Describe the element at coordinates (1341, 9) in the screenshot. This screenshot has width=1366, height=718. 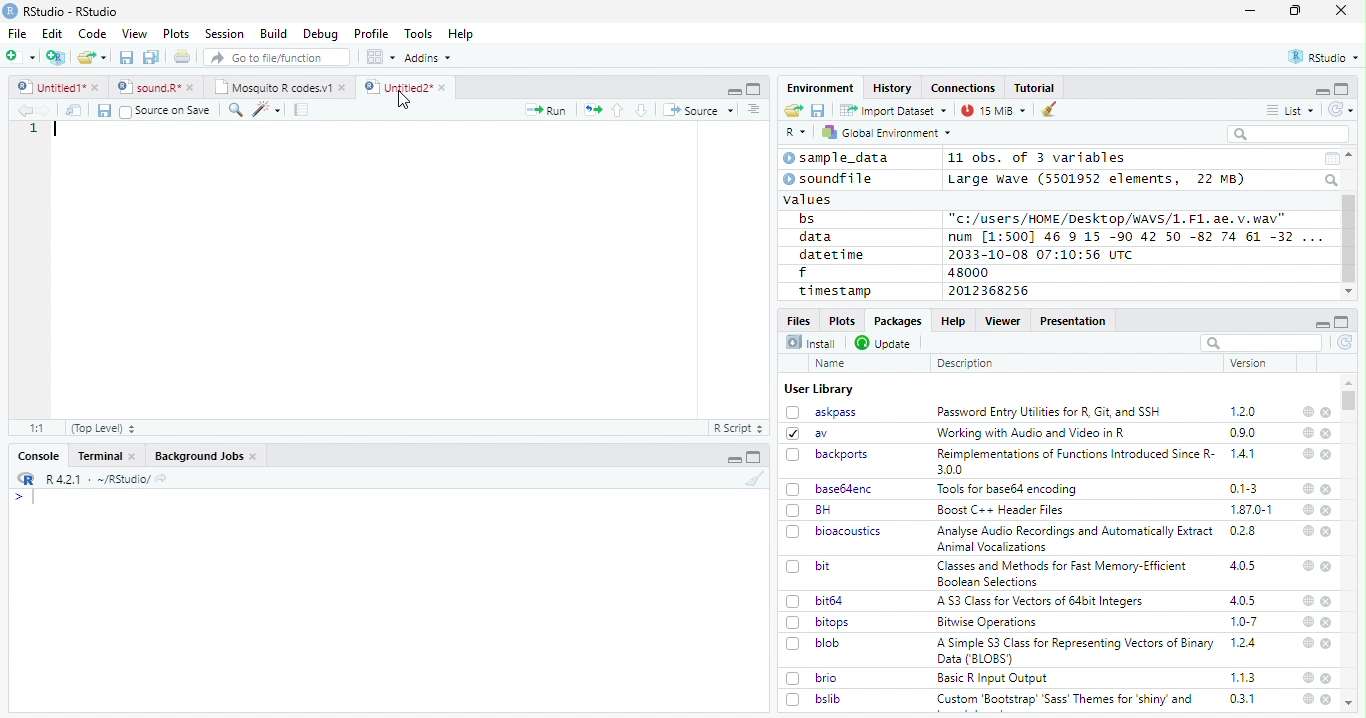
I see `close` at that location.